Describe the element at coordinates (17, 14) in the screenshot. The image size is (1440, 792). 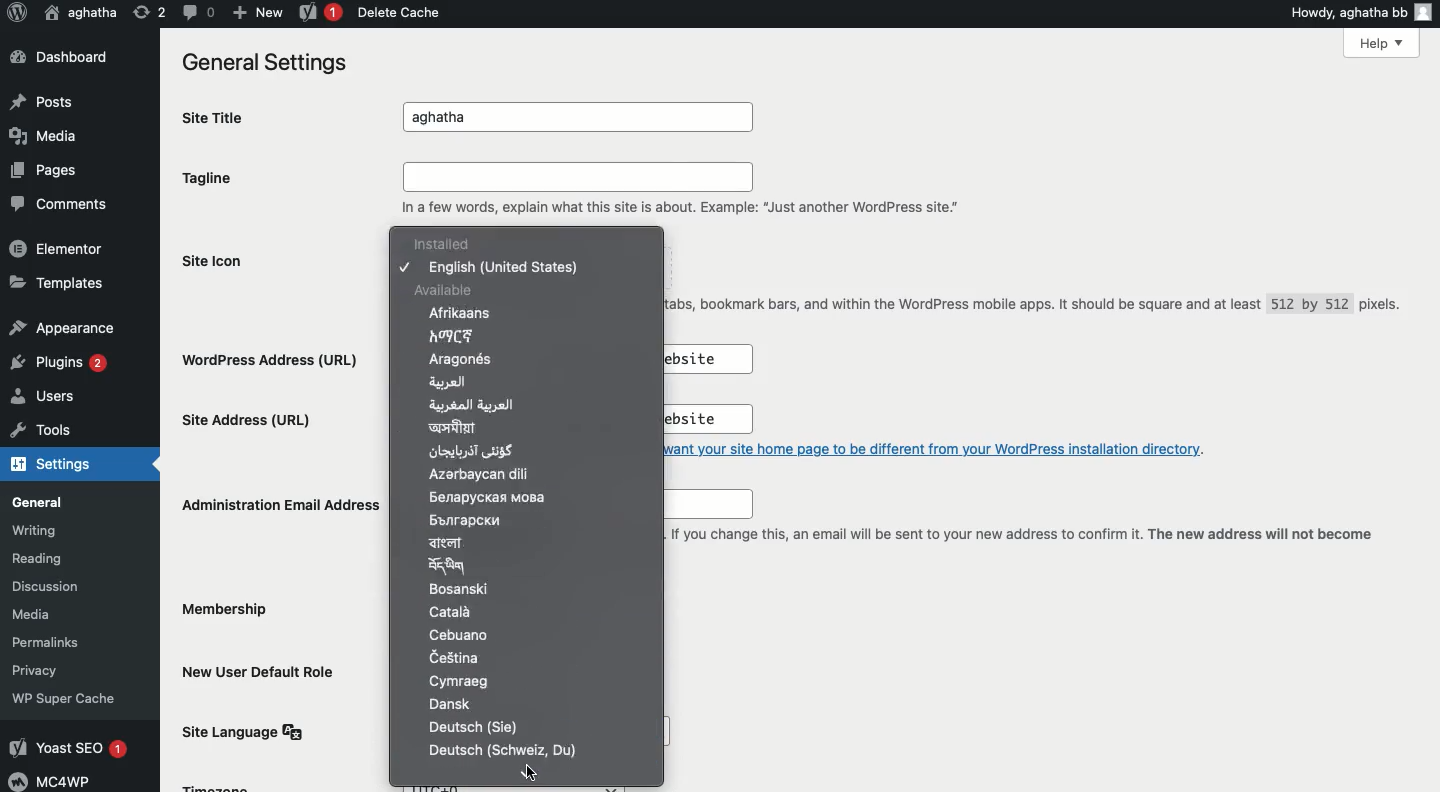
I see `Logo` at that location.